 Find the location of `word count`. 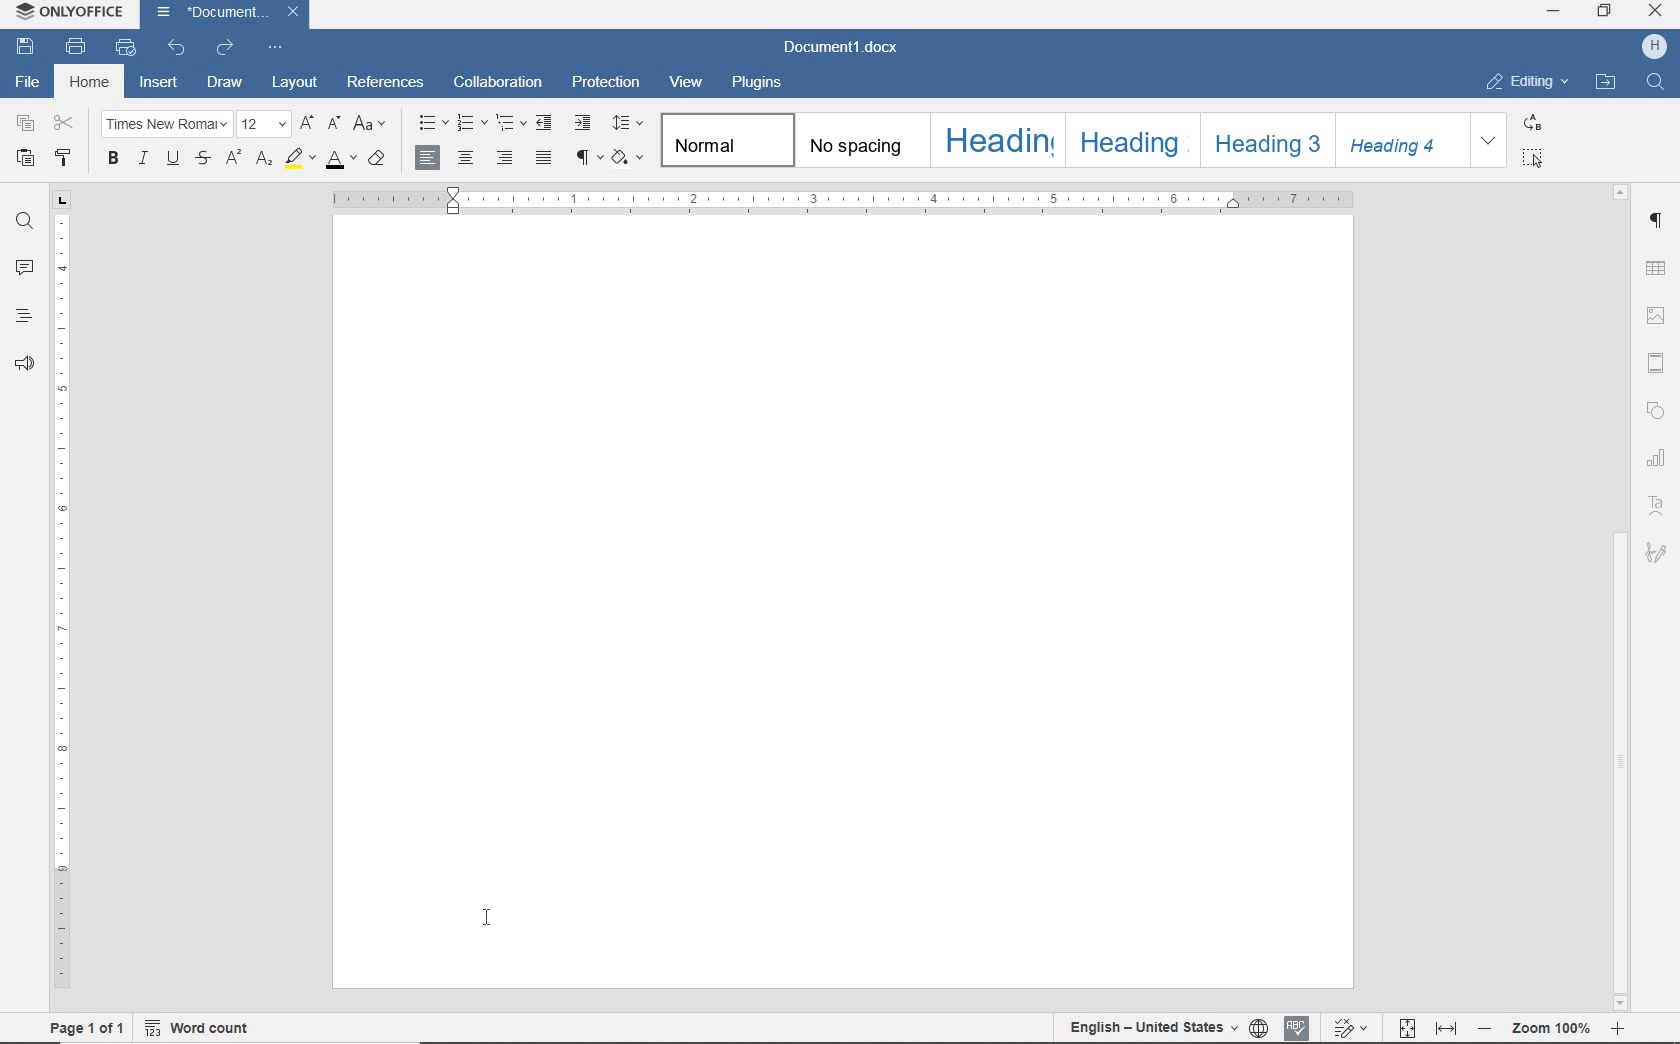

word count is located at coordinates (201, 1024).